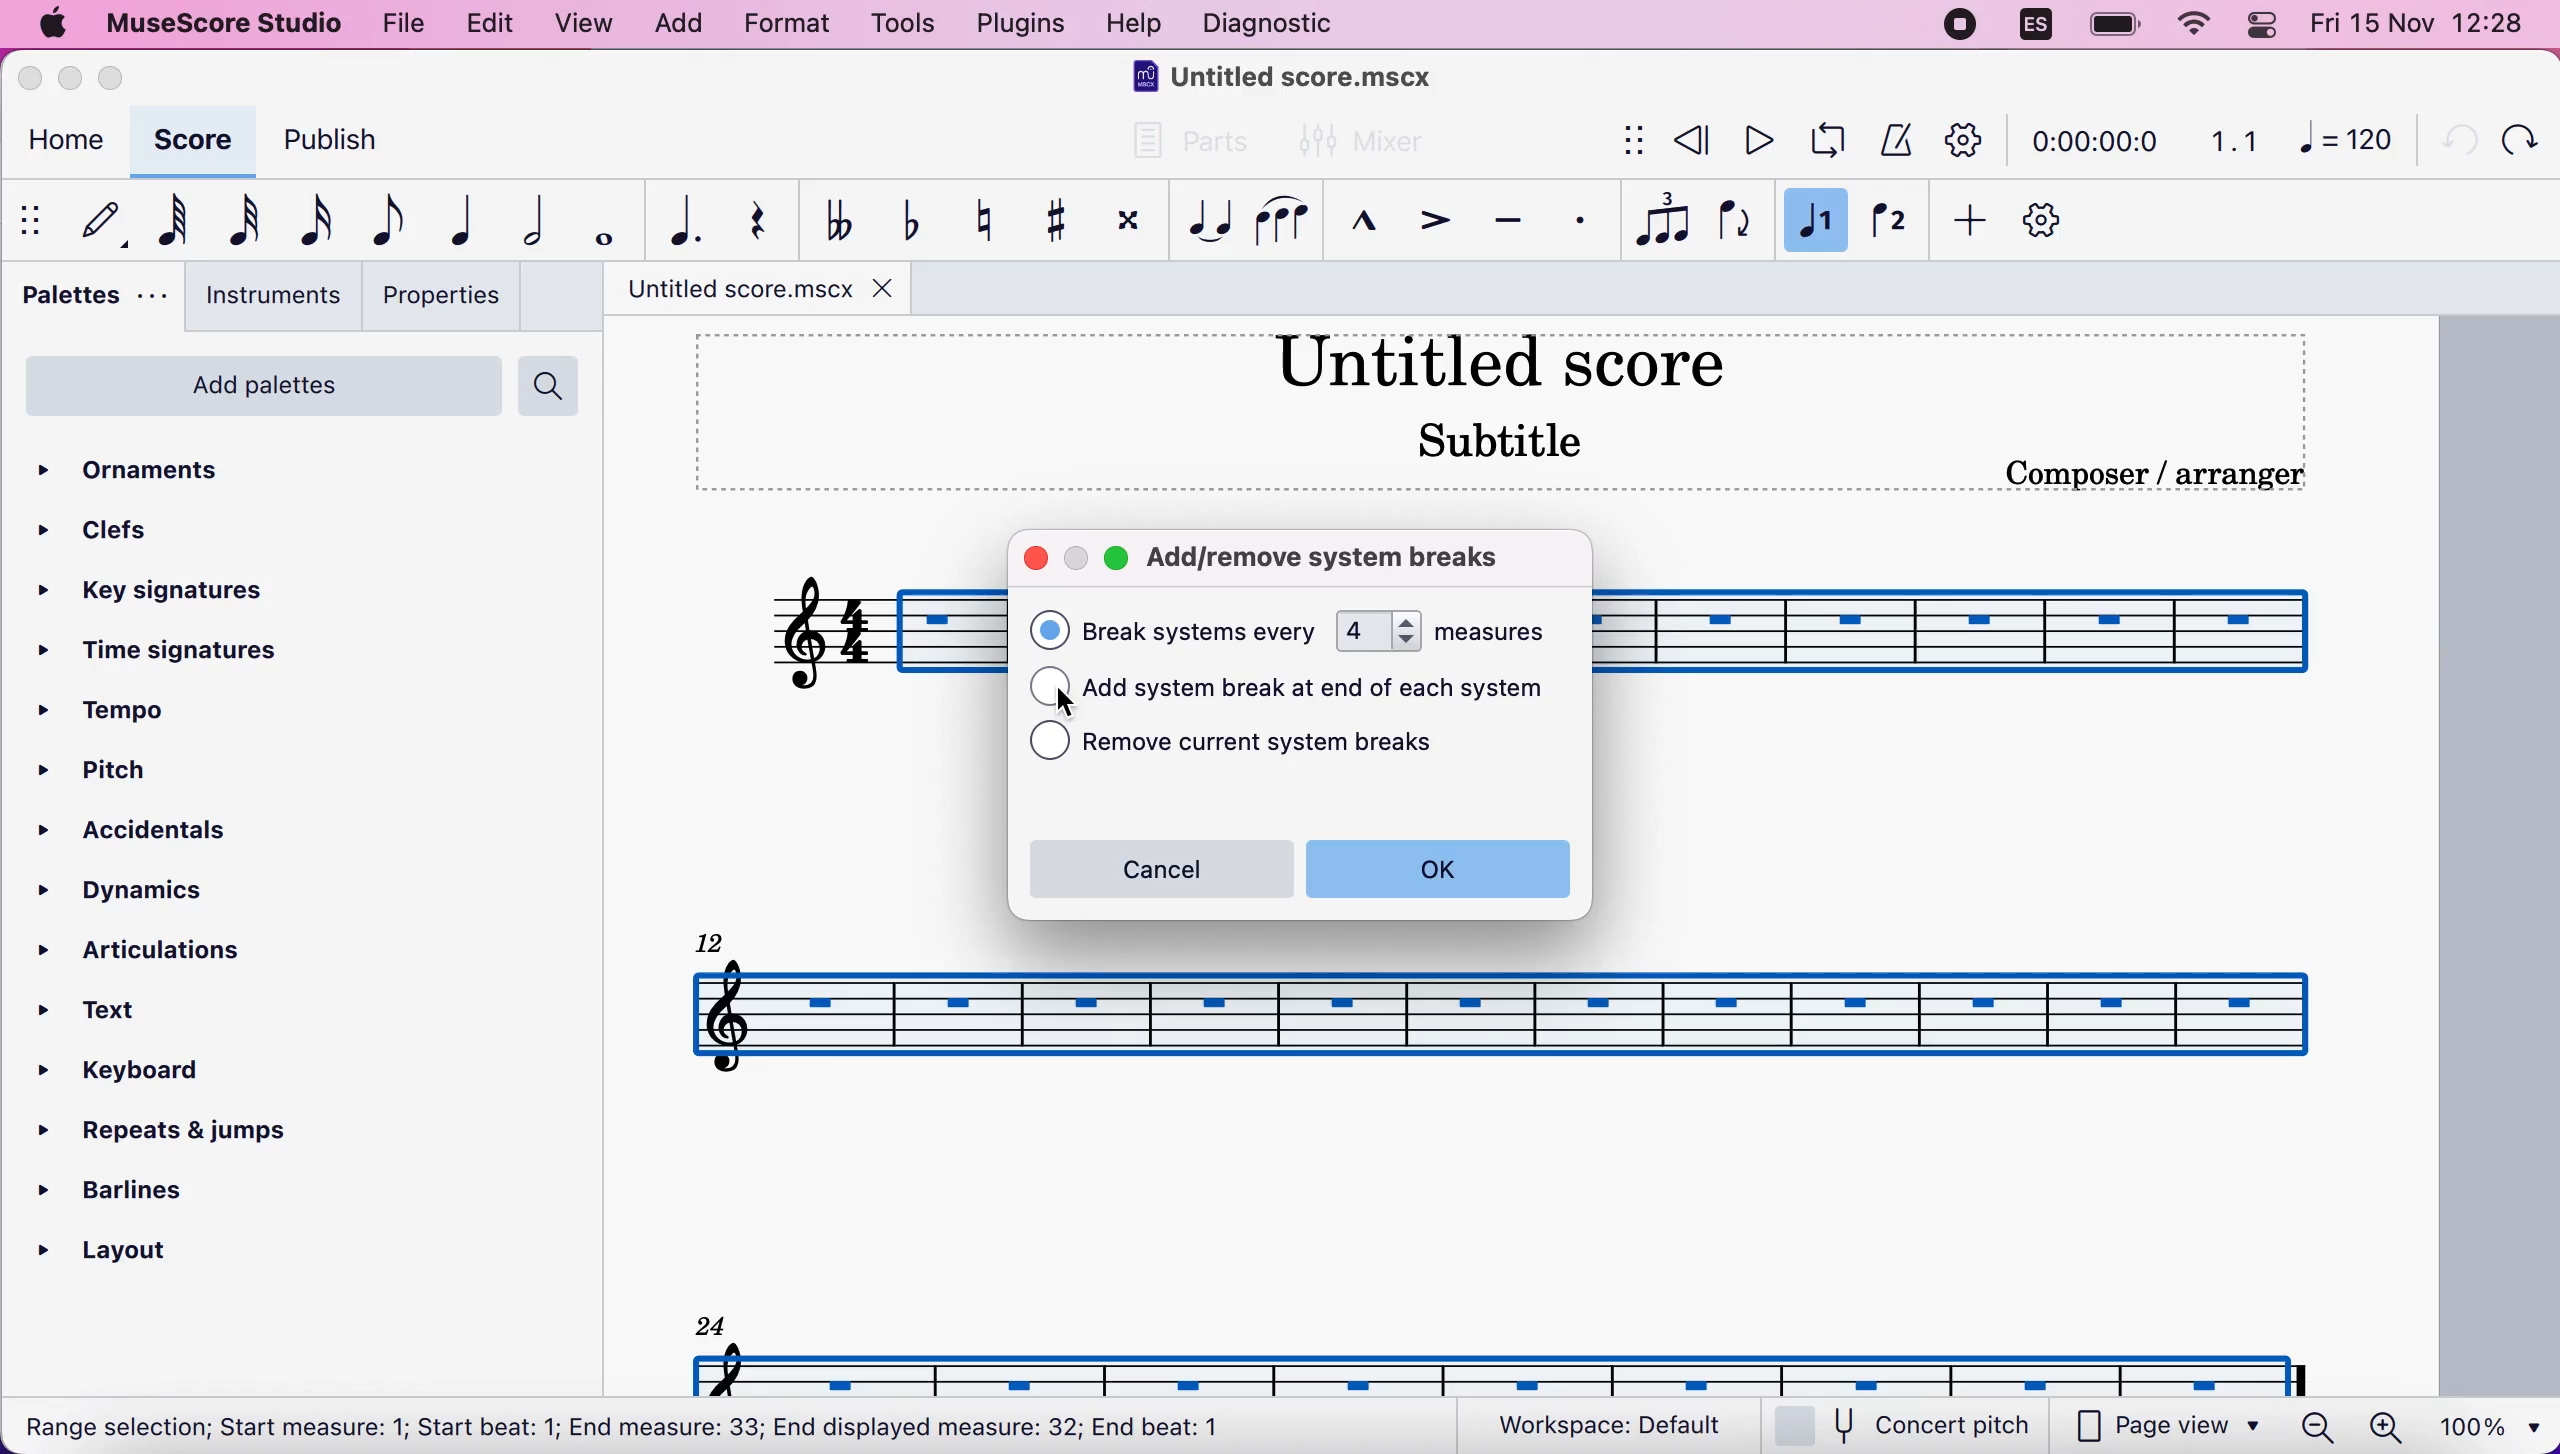  What do you see at coordinates (157, 947) in the screenshot?
I see `articulations` at bounding box center [157, 947].